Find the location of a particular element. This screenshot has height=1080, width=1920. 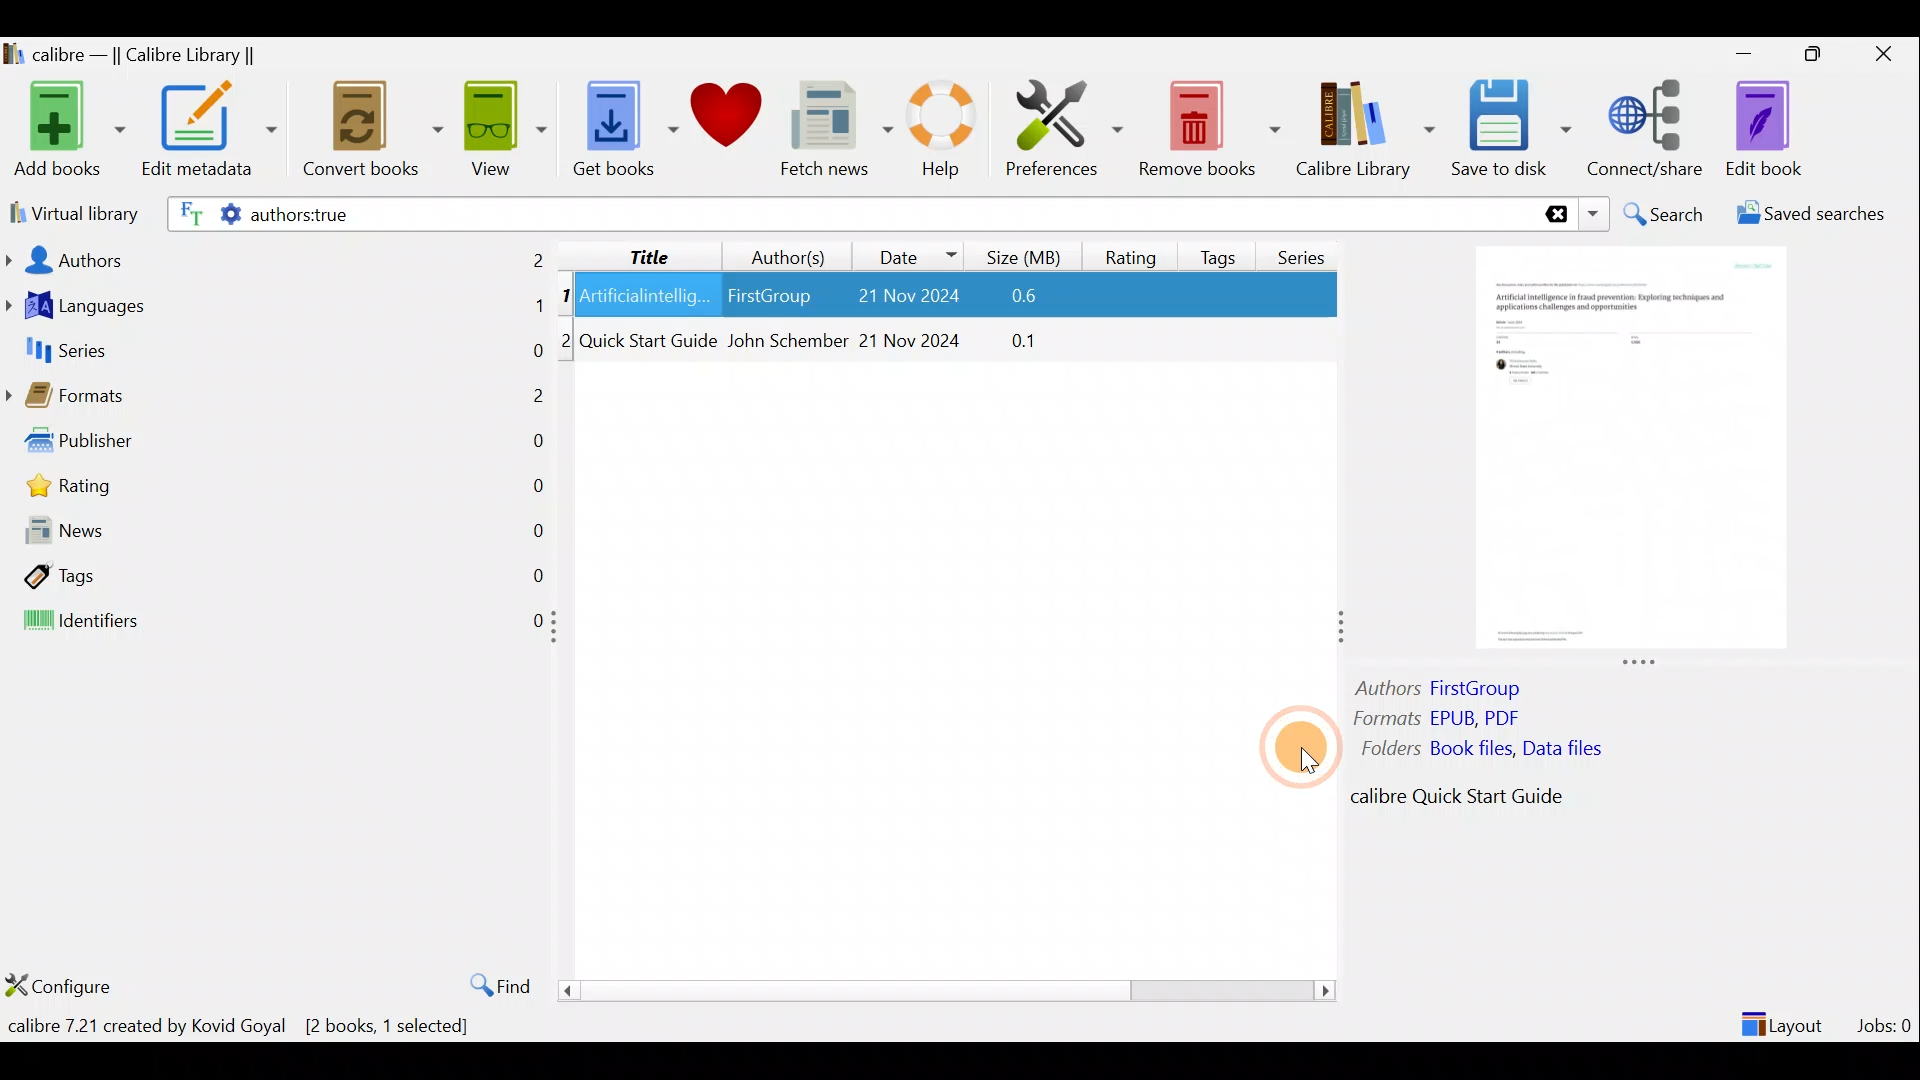

Preferences is located at coordinates (1064, 127).